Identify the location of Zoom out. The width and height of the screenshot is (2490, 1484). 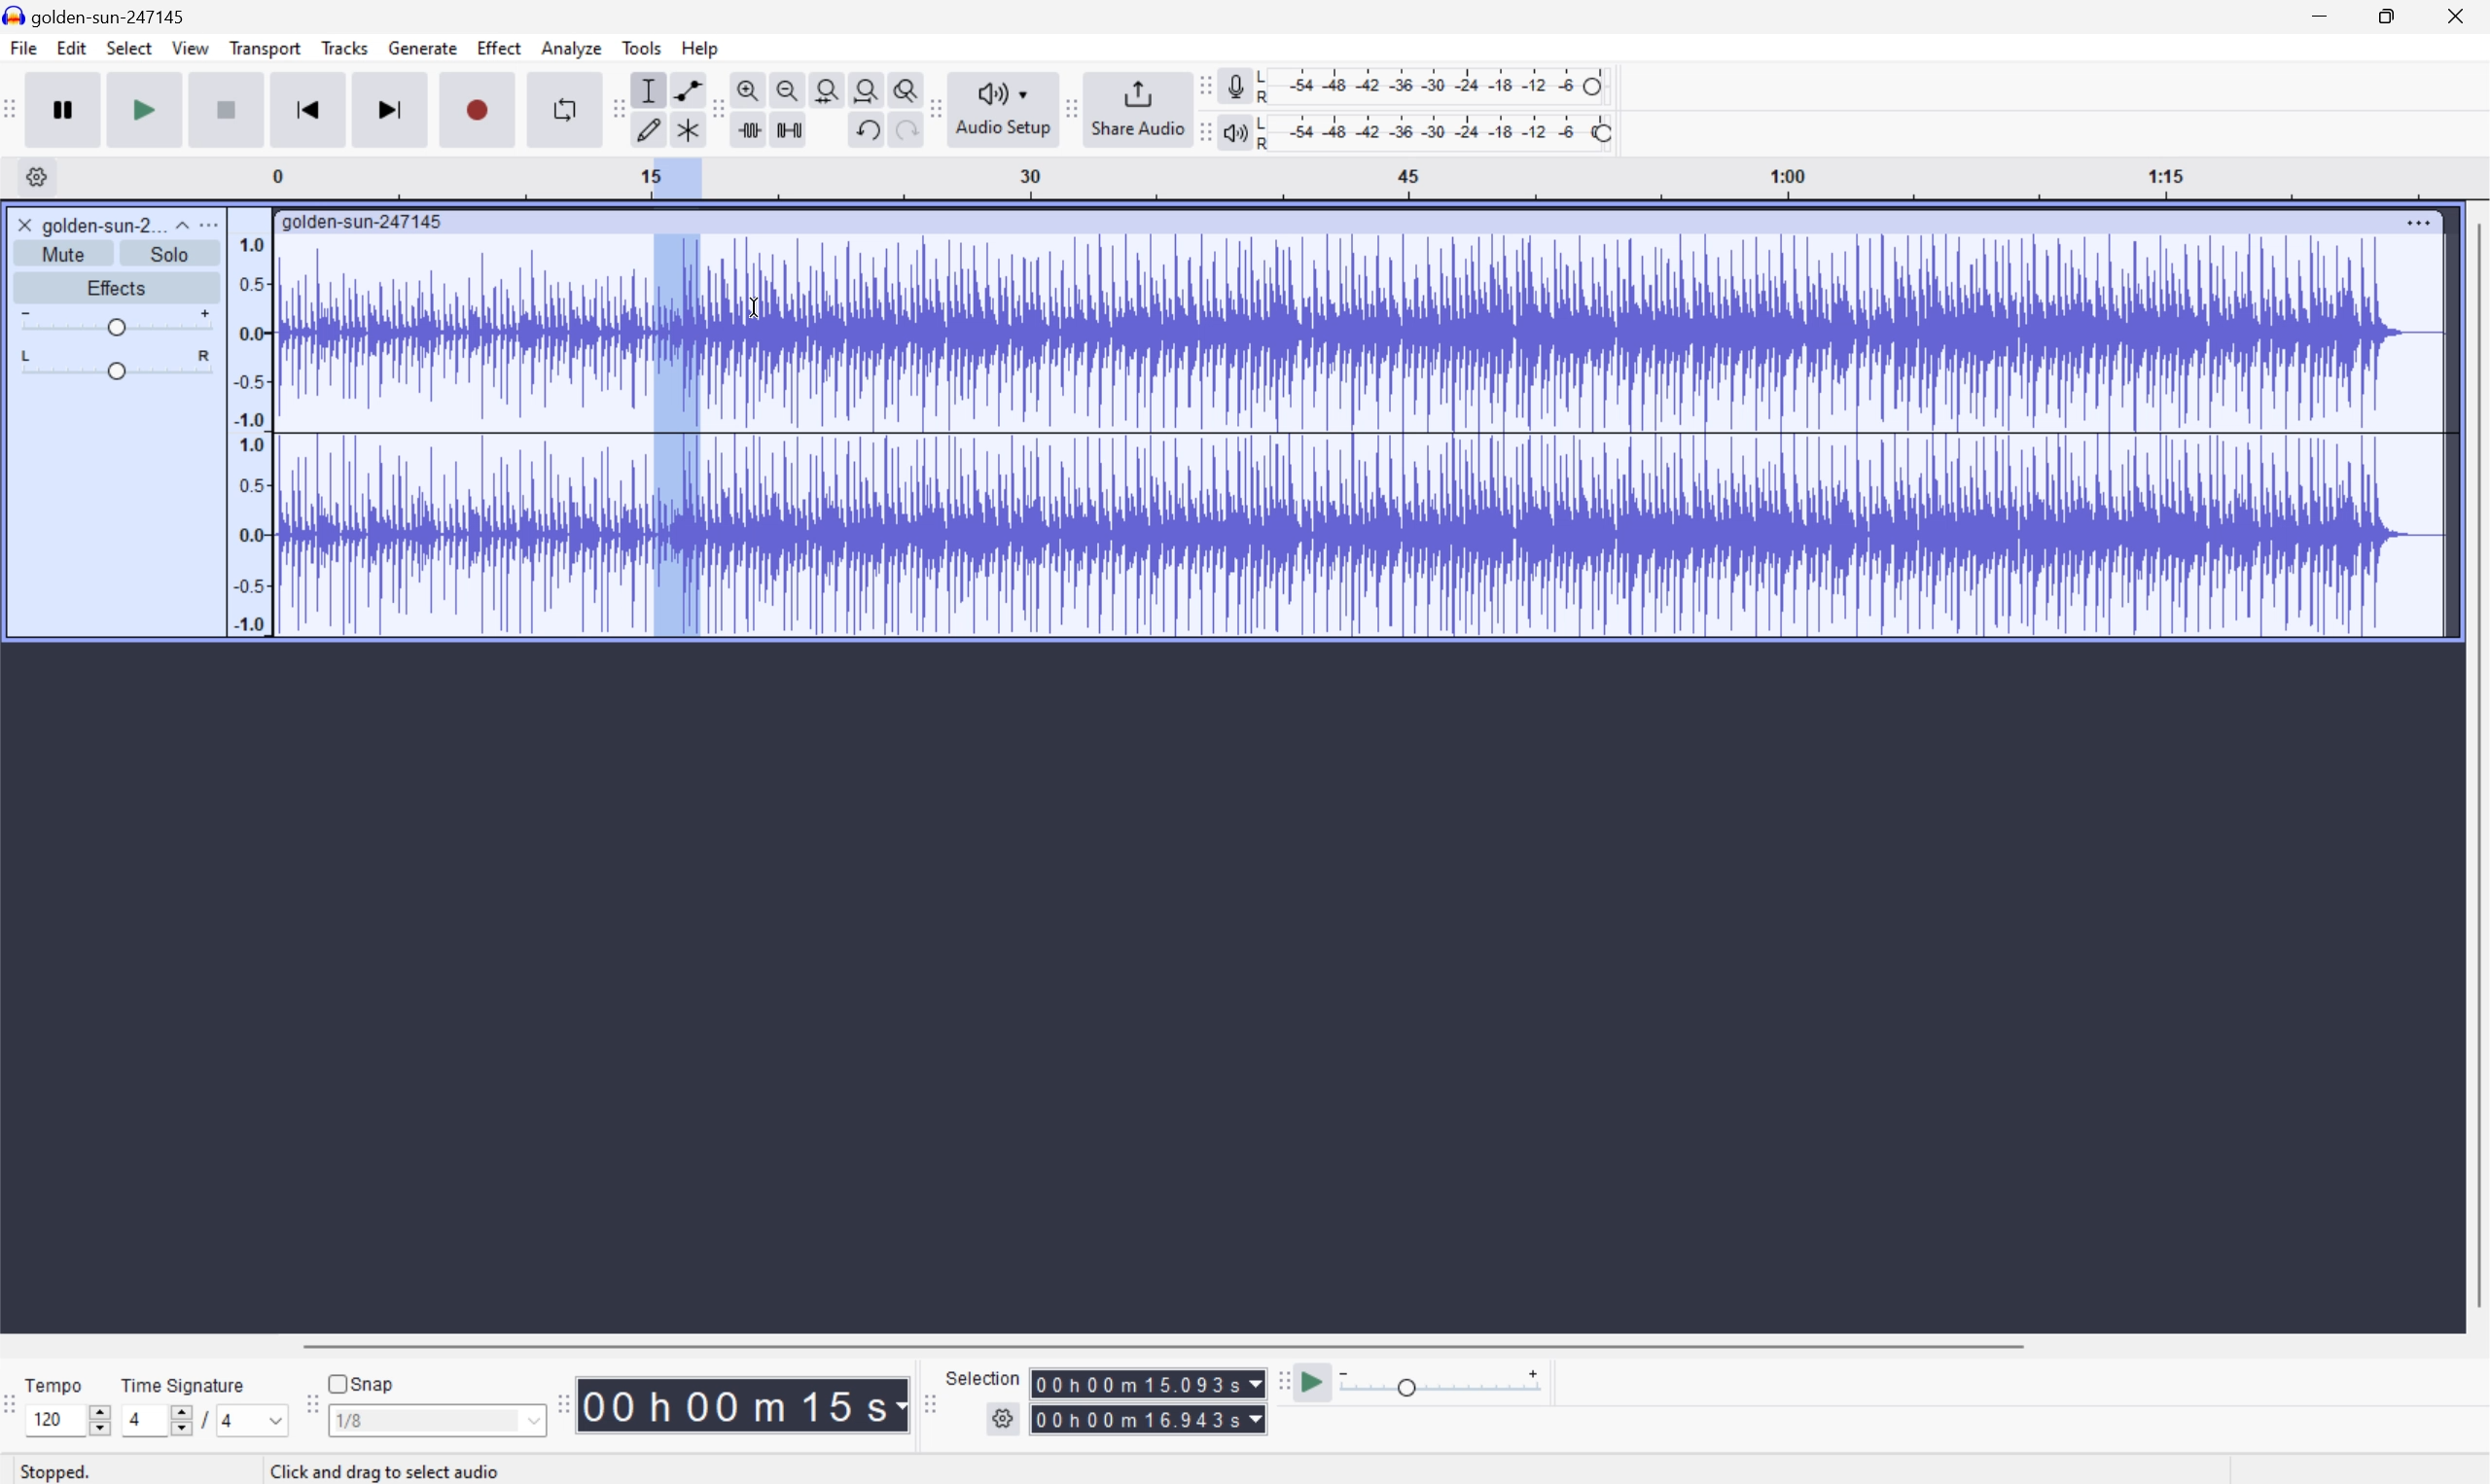
(786, 87).